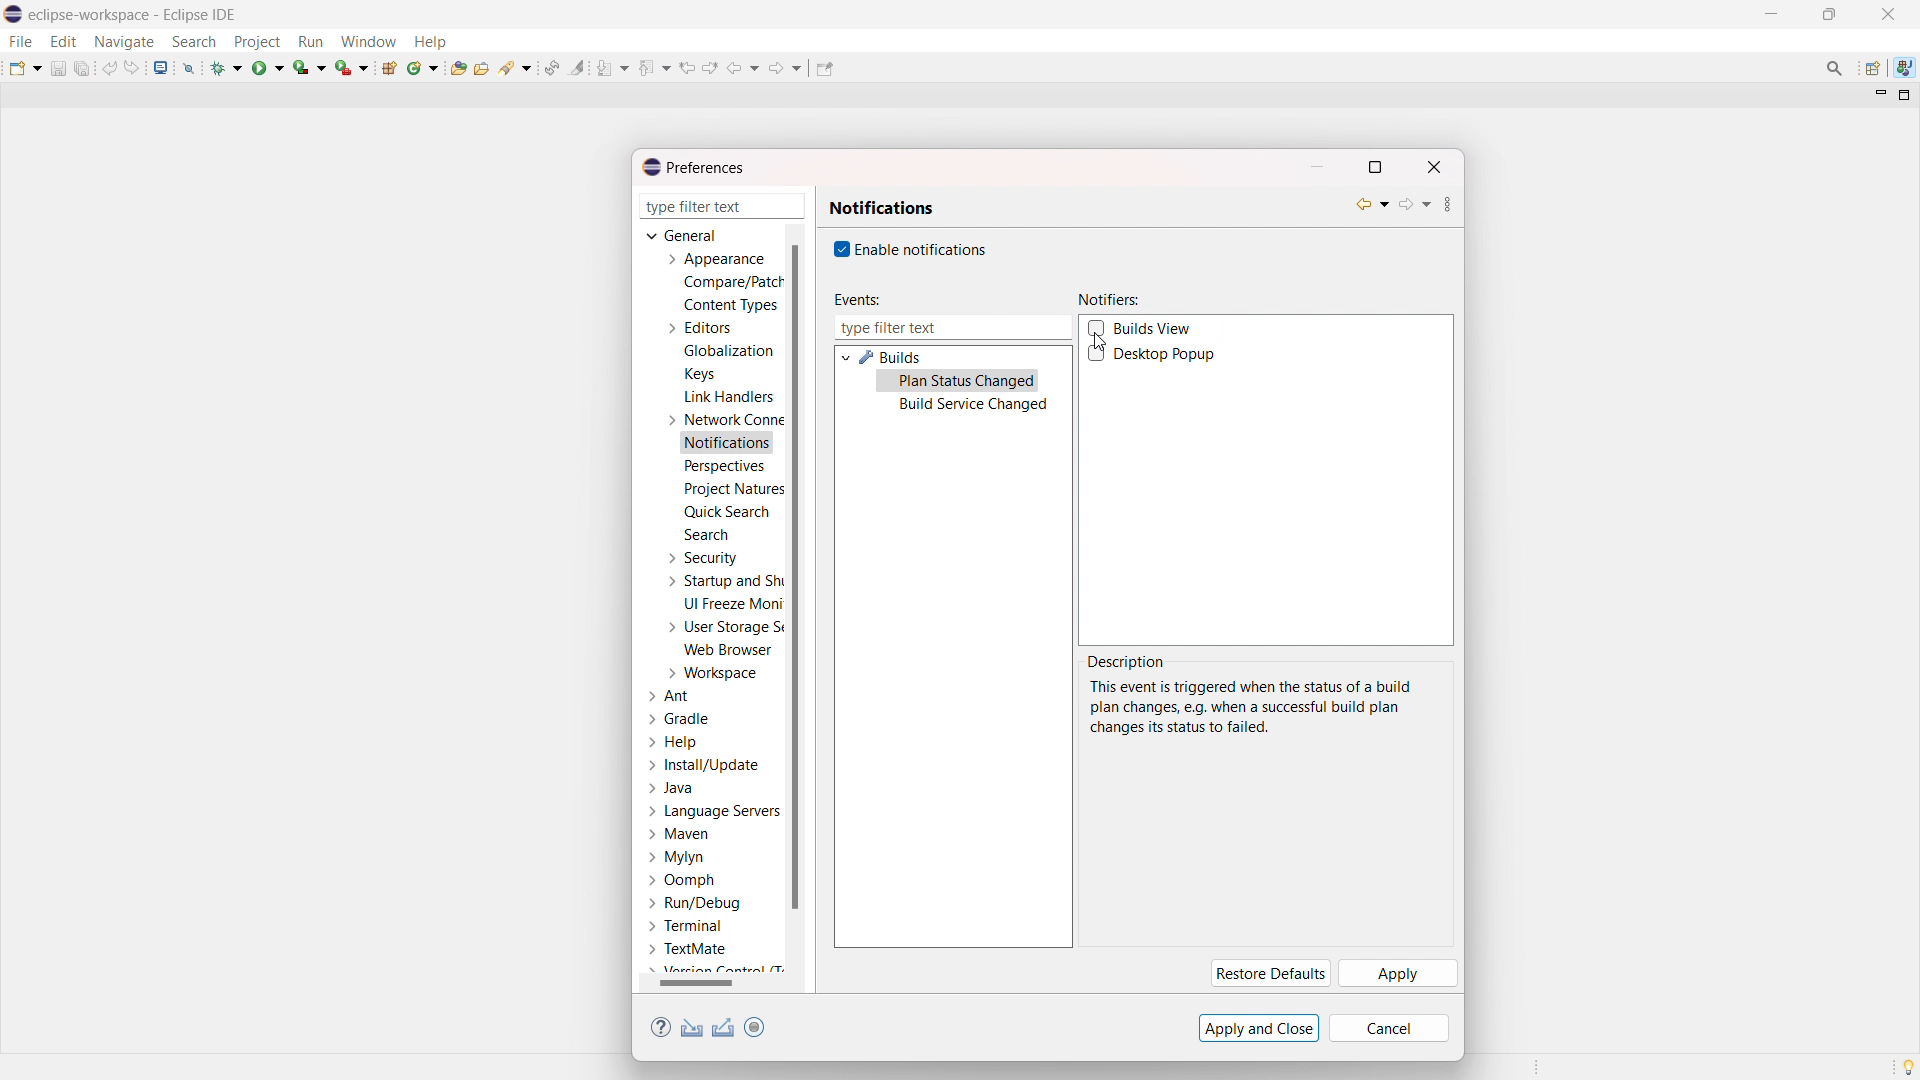 The height and width of the screenshot is (1080, 1920). Describe the element at coordinates (706, 534) in the screenshot. I see `search` at that location.